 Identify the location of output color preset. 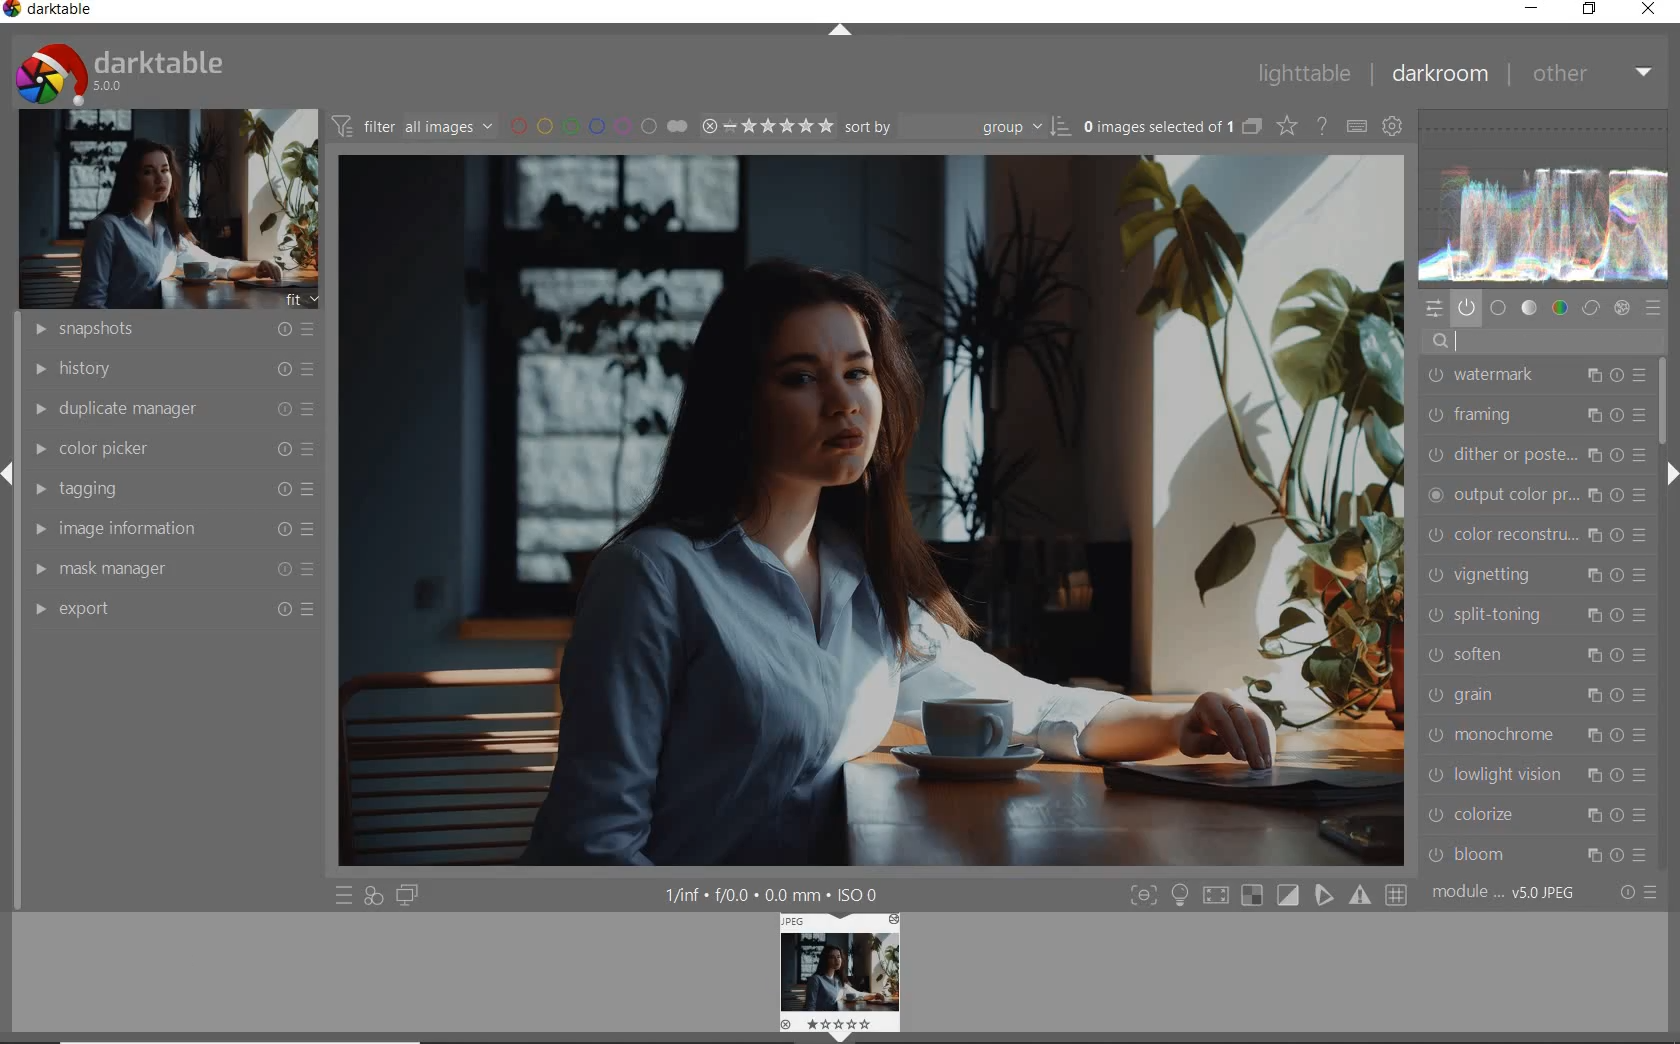
(1538, 496).